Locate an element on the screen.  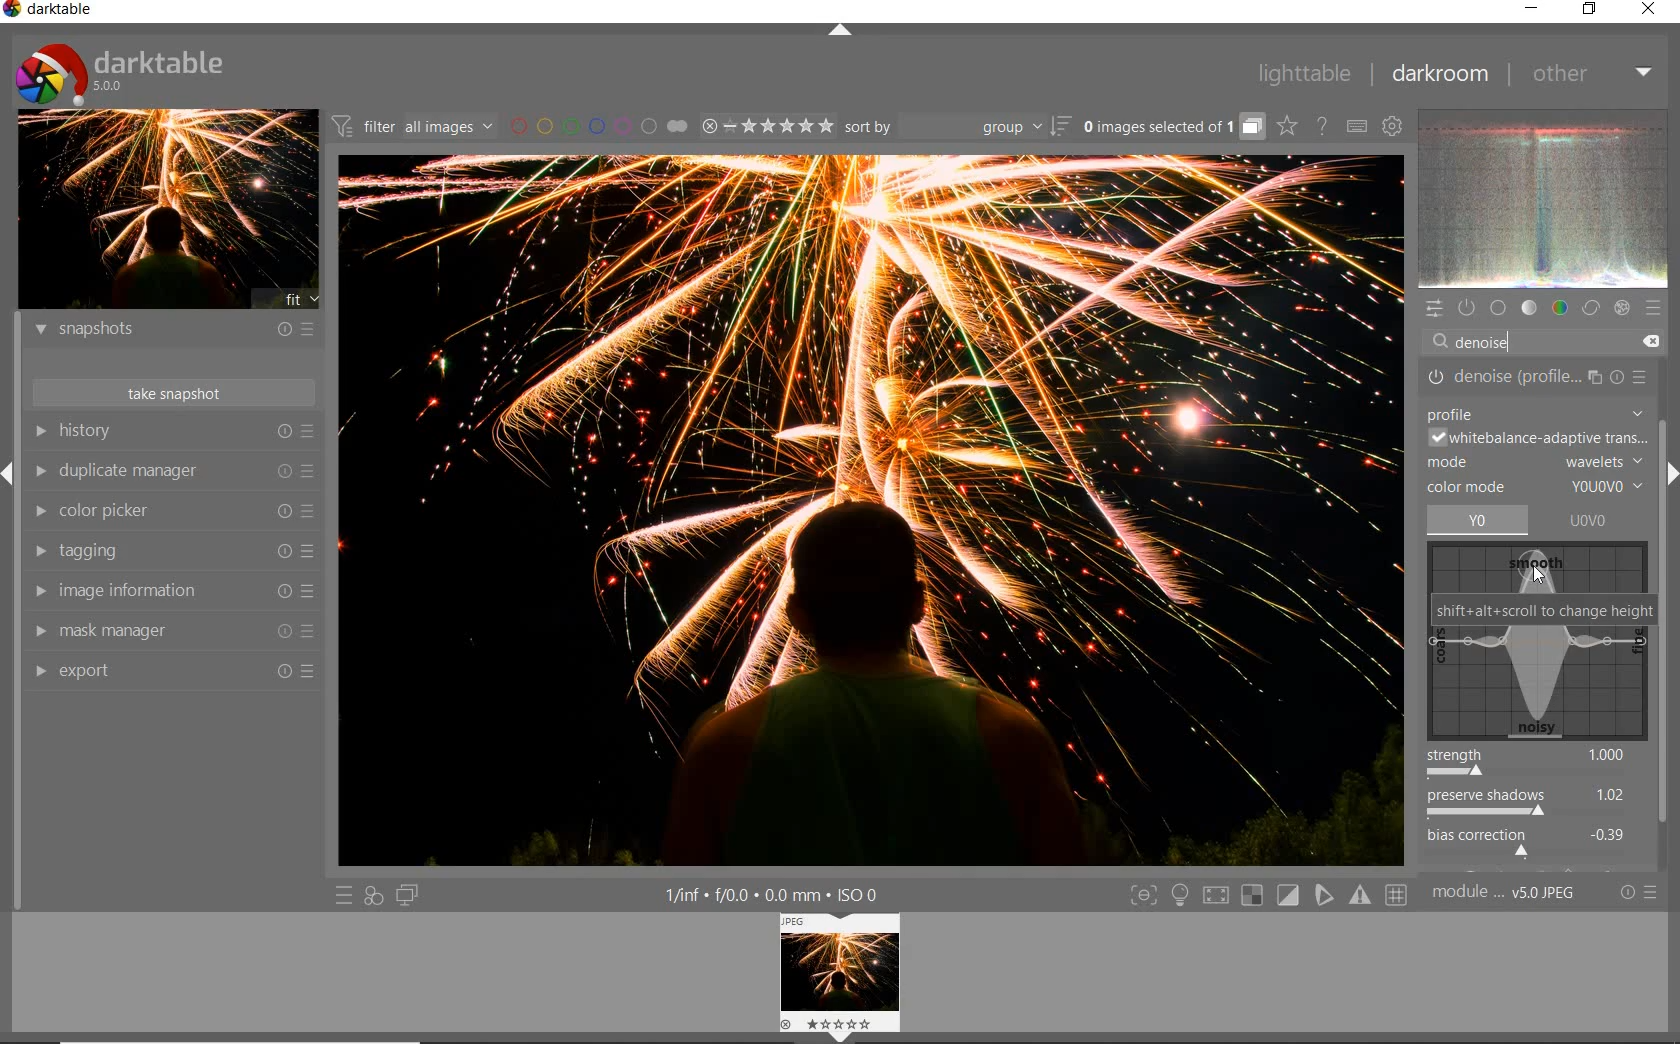
DENOISE is located at coordinates (1538, 377).